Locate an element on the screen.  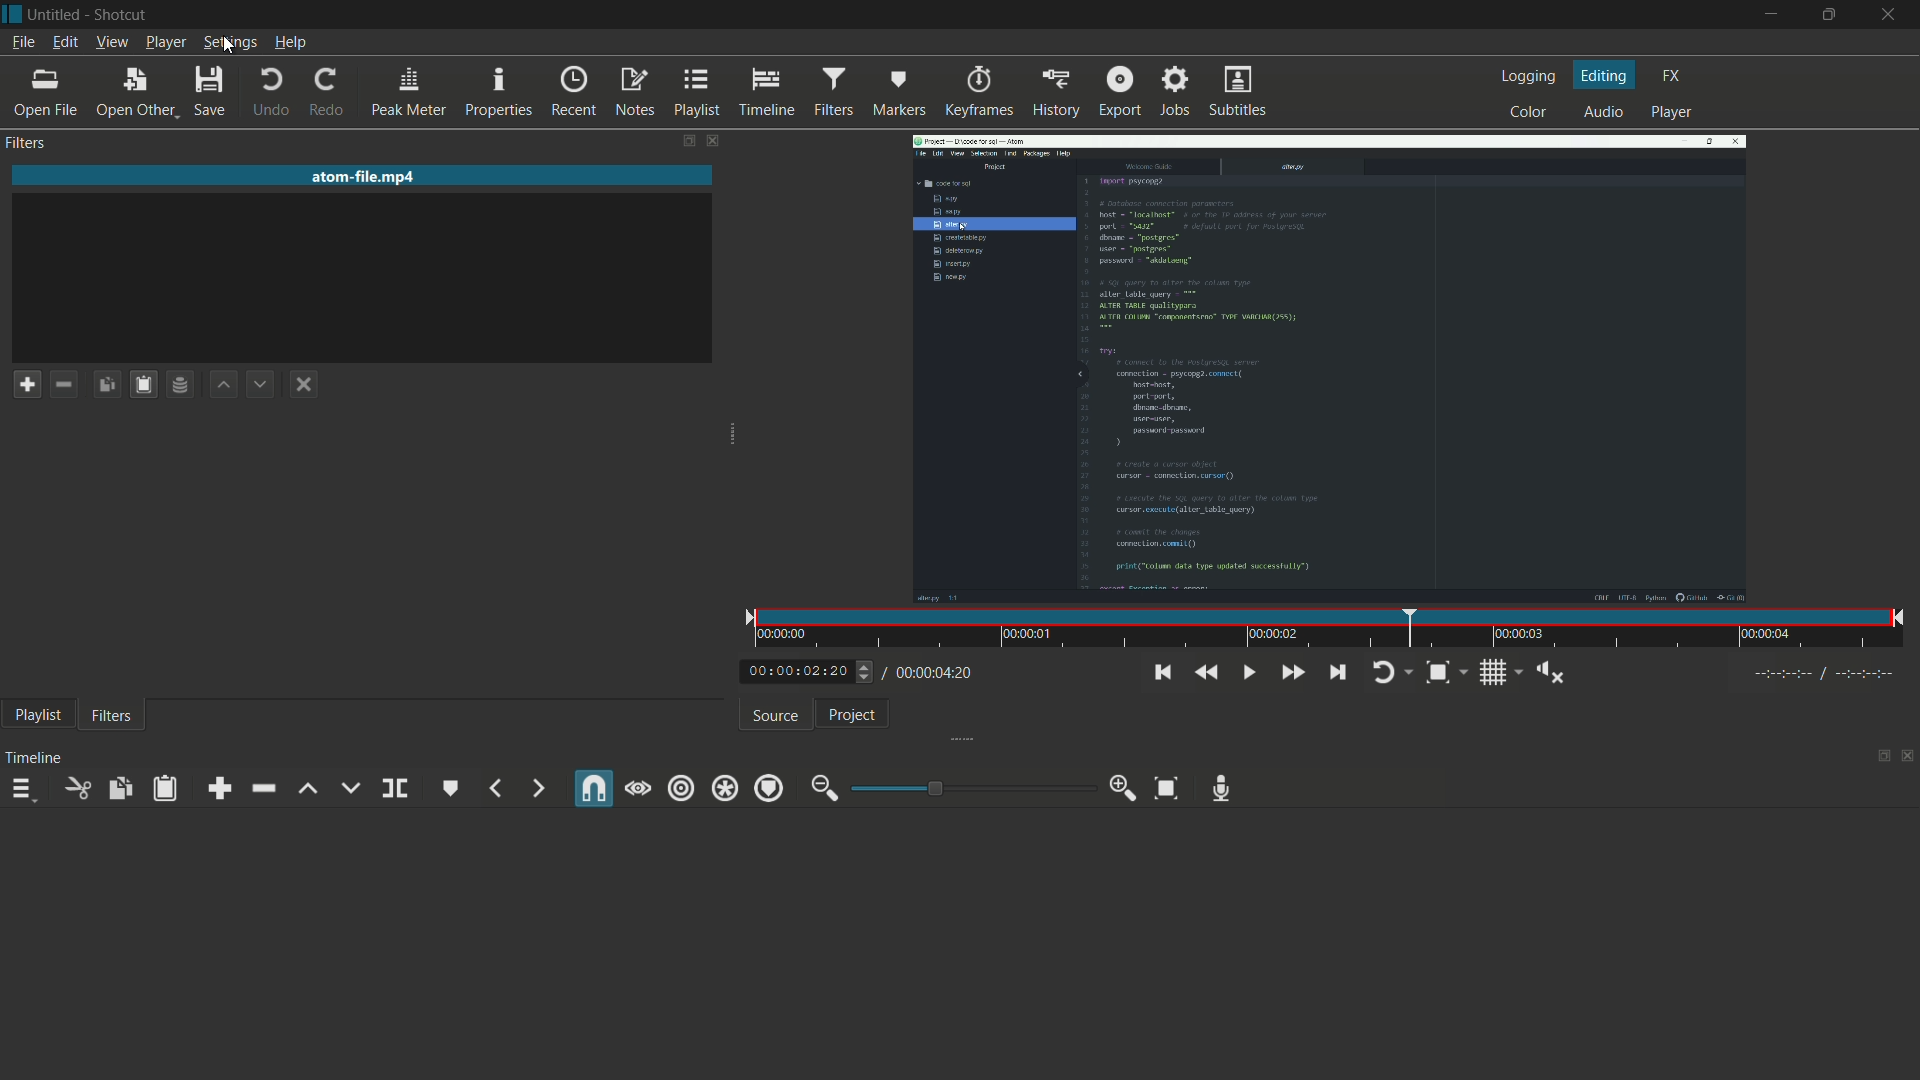
remove a filter is located at coordinates (64, 382).